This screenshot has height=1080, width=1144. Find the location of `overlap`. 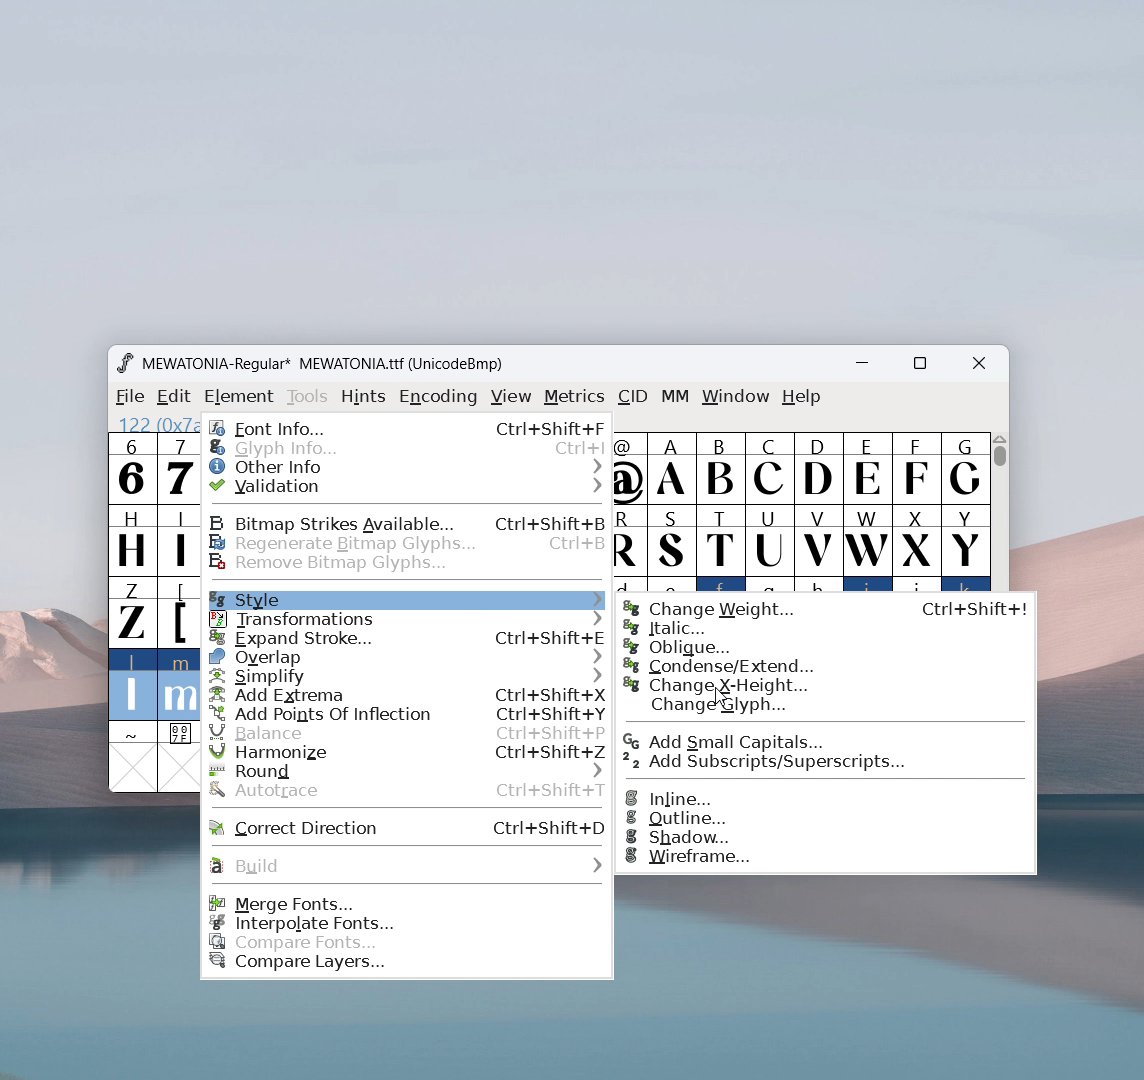

overlap is located at coordinates (407, 658).